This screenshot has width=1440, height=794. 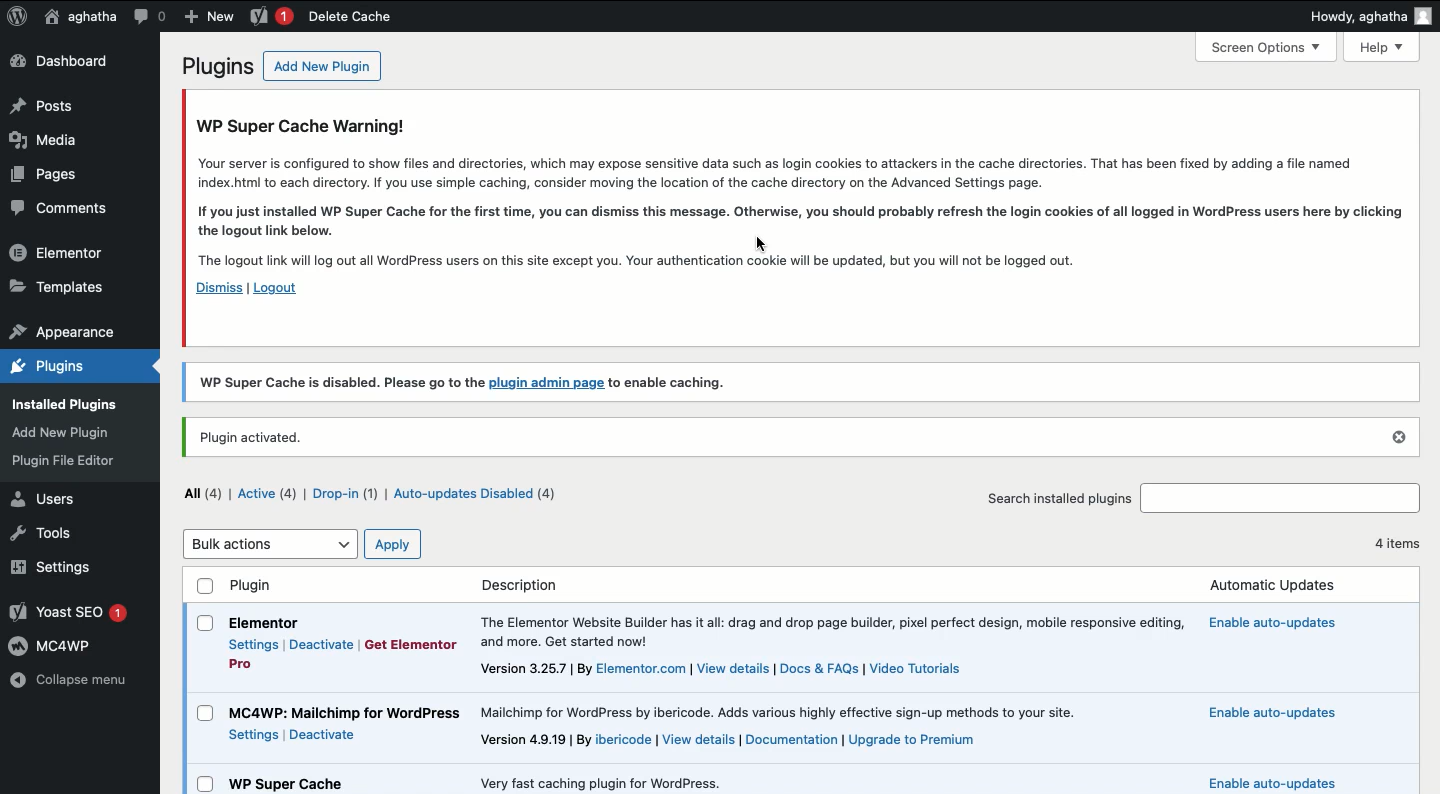 I want to click on MC4WP, so click(x=53, y=646).